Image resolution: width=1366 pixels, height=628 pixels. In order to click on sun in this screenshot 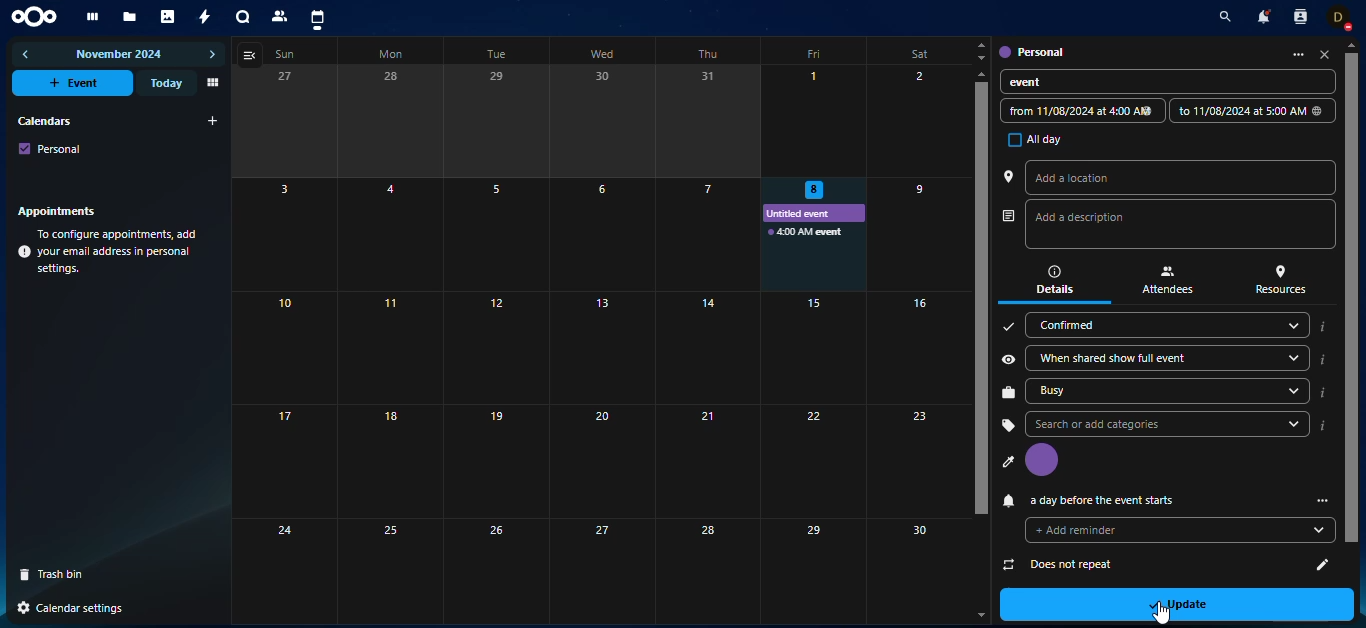, I will do `click(290, 54)`.